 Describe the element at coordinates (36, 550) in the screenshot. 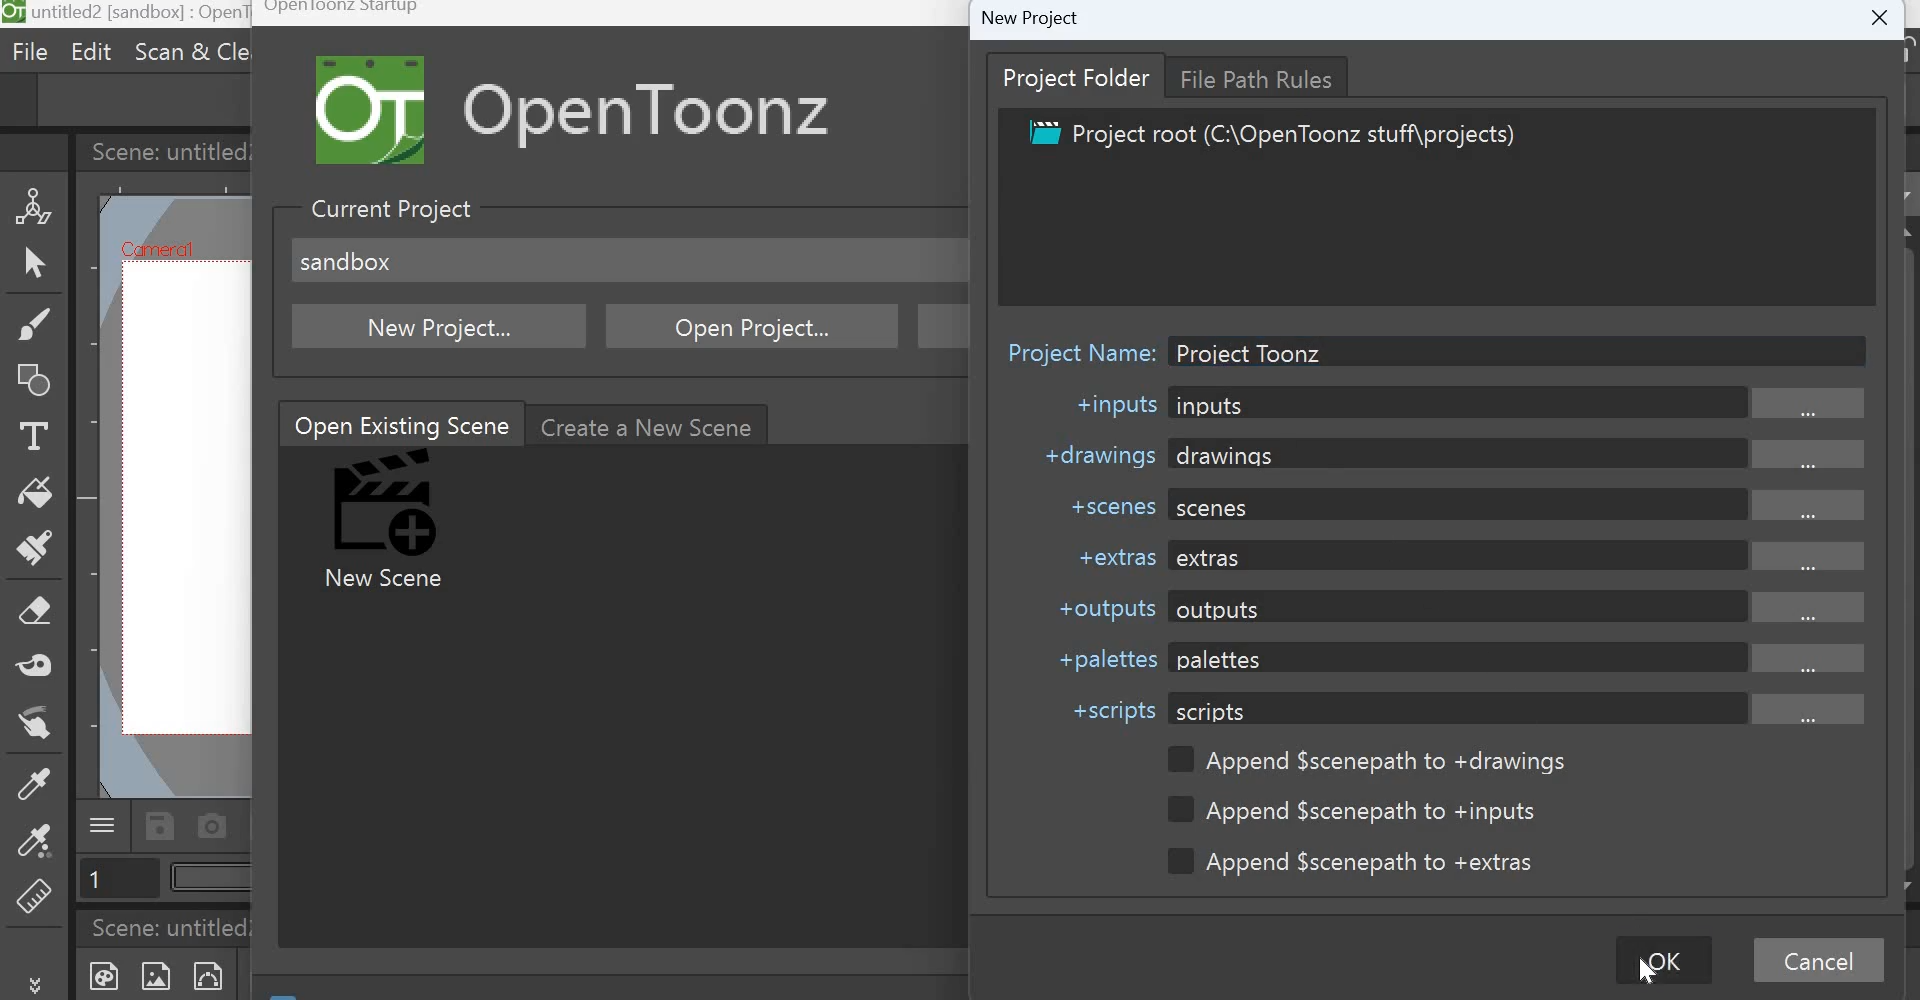

I see `Paint brush tool` at that location.